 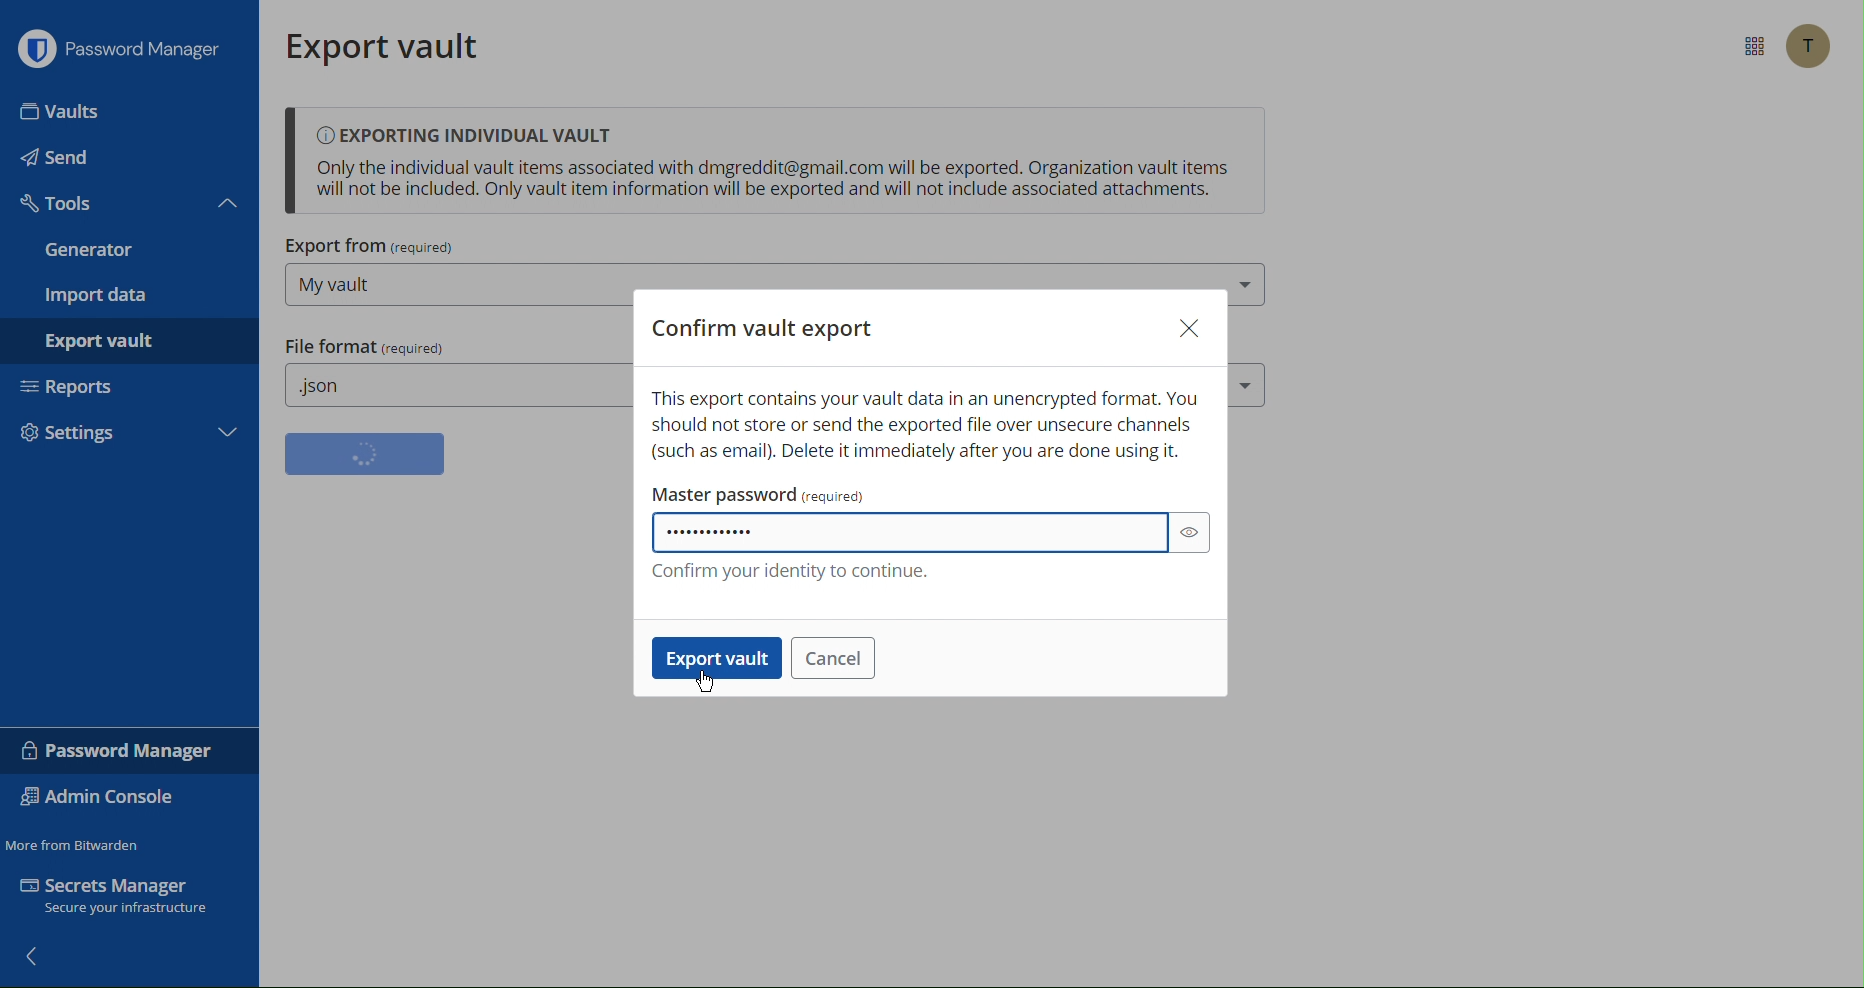 What do you see at coordinates (371, 248) in the screenshot?
I see `Export From` at bounding box center [371, 248].